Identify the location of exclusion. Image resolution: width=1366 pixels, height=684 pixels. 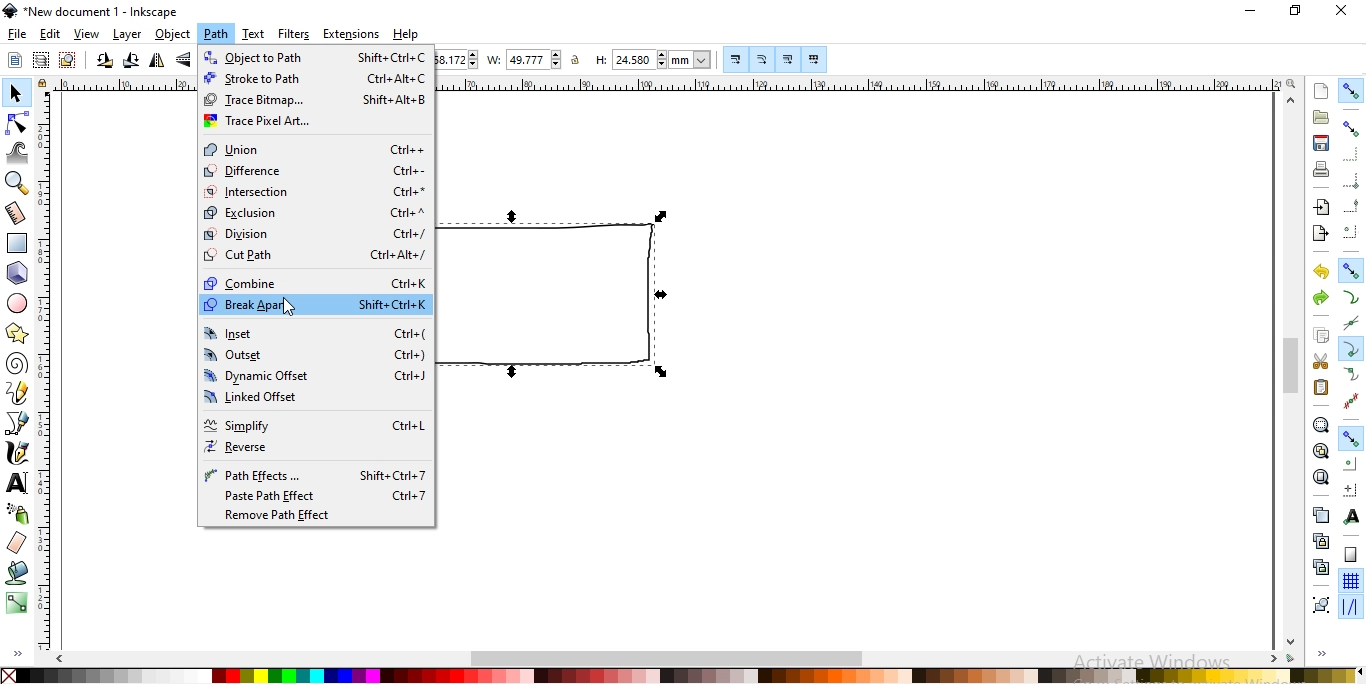
(311, 213).